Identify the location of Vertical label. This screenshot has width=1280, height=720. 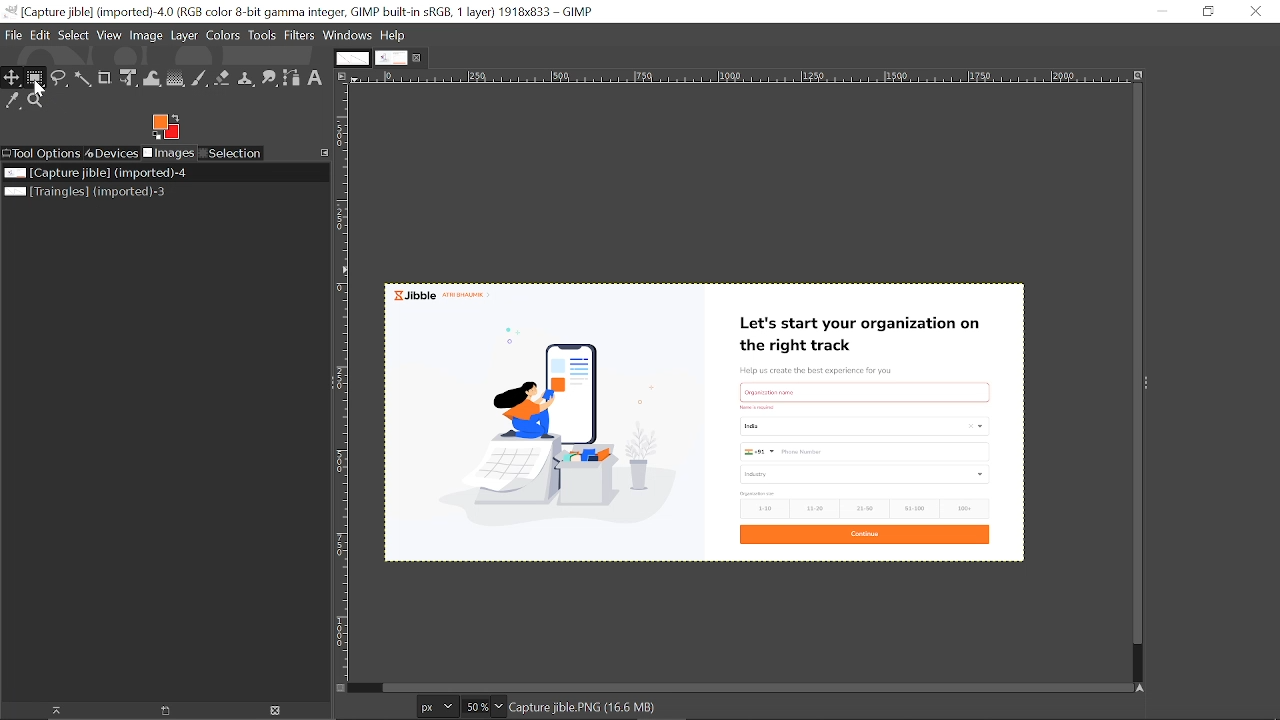
(346, 382).